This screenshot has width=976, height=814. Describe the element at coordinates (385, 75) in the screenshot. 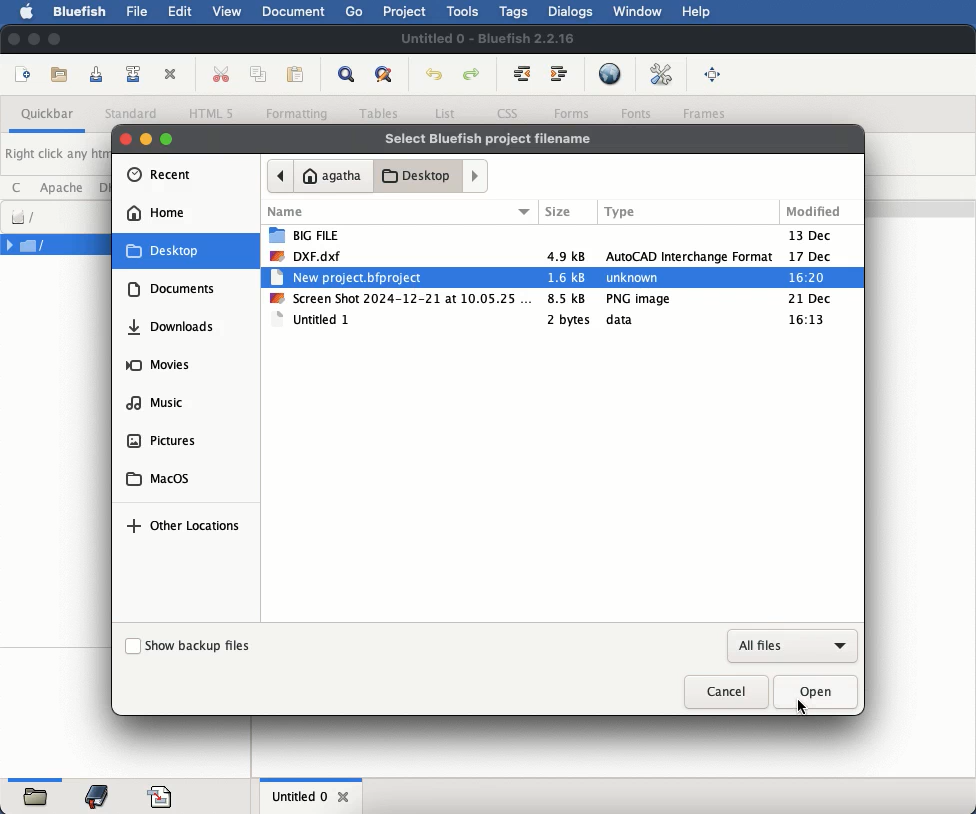

I see `advanced find and replace` at that location.